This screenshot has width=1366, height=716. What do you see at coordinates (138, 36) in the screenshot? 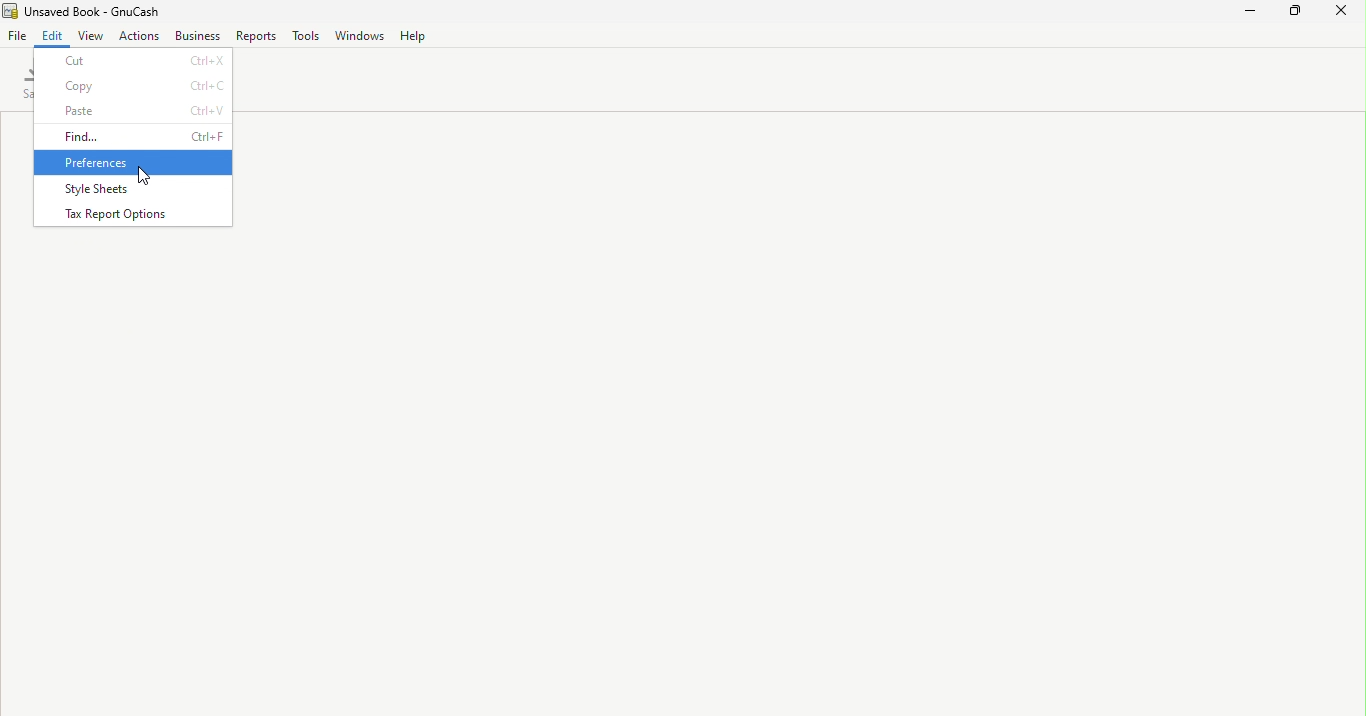
I see `Actions` at bounding box center [138, 36].